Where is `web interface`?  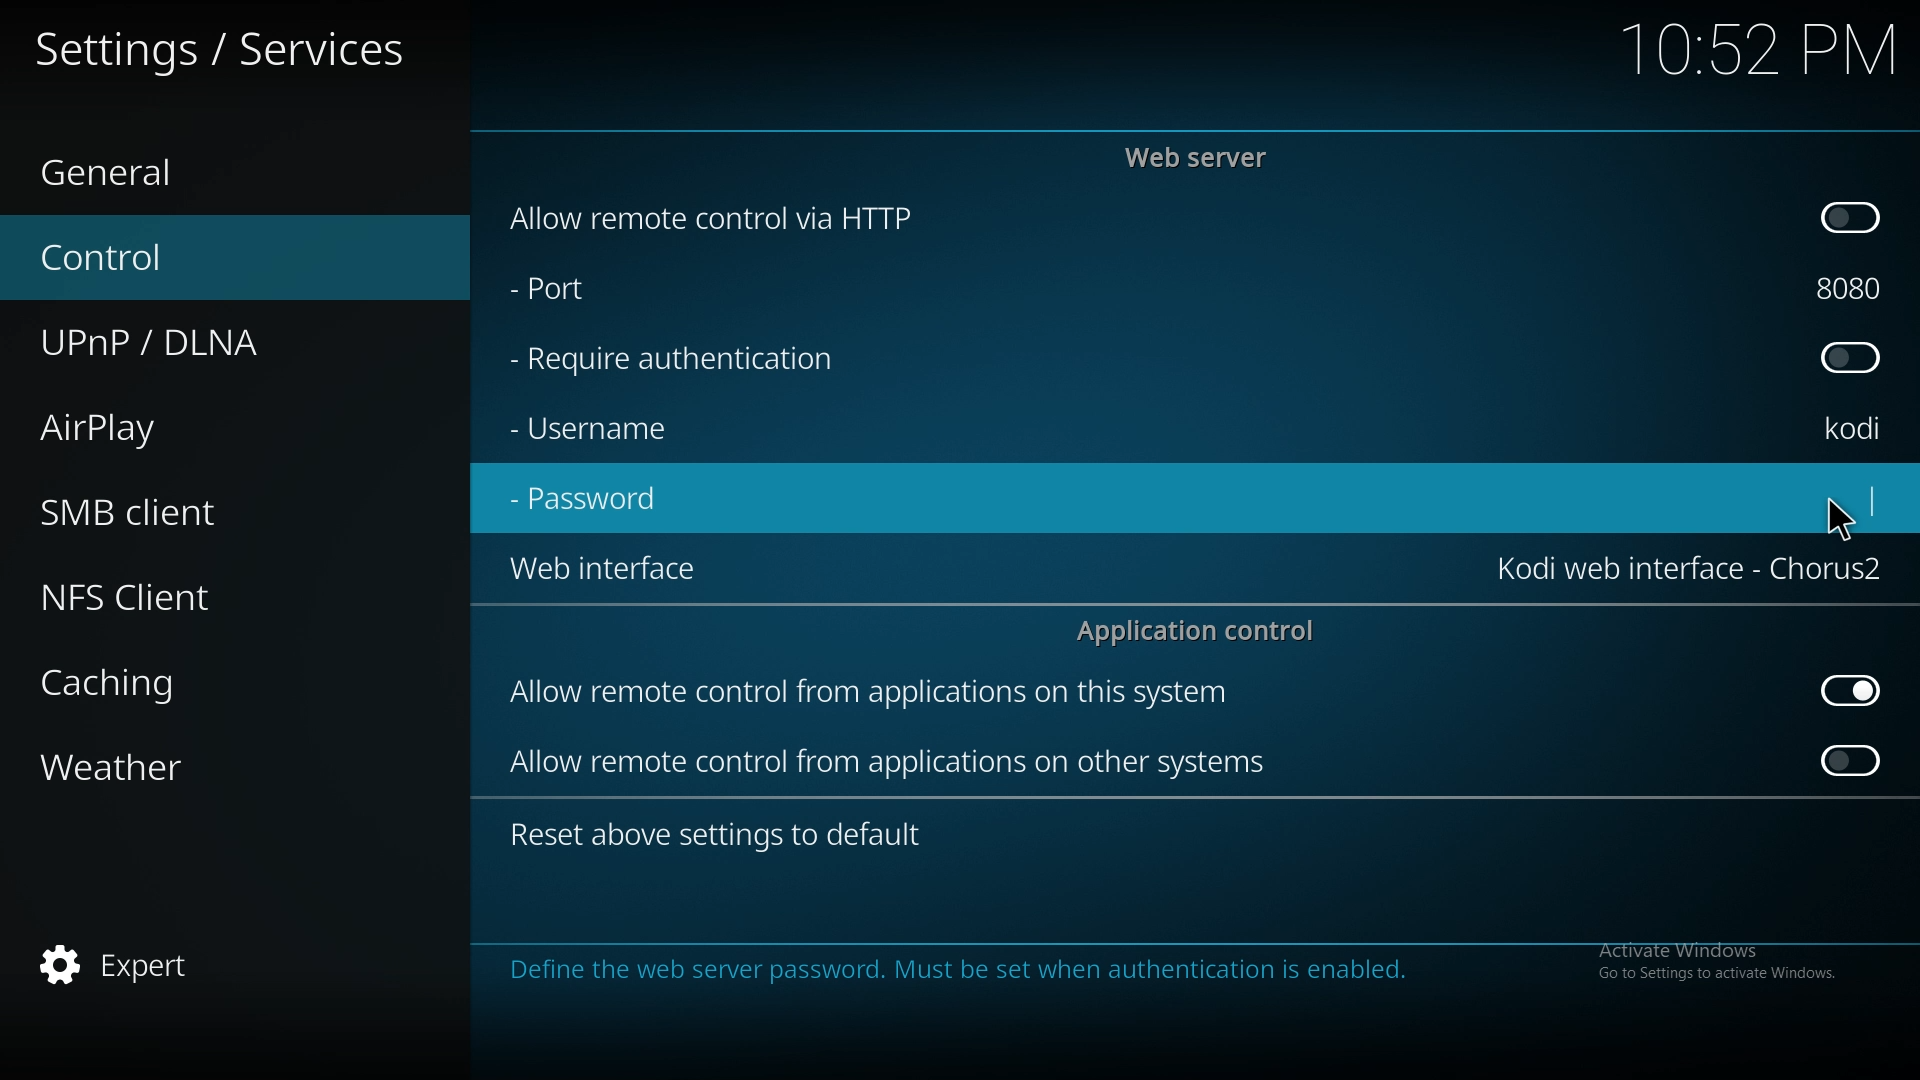
web interface is located at coordinates (616, 572).